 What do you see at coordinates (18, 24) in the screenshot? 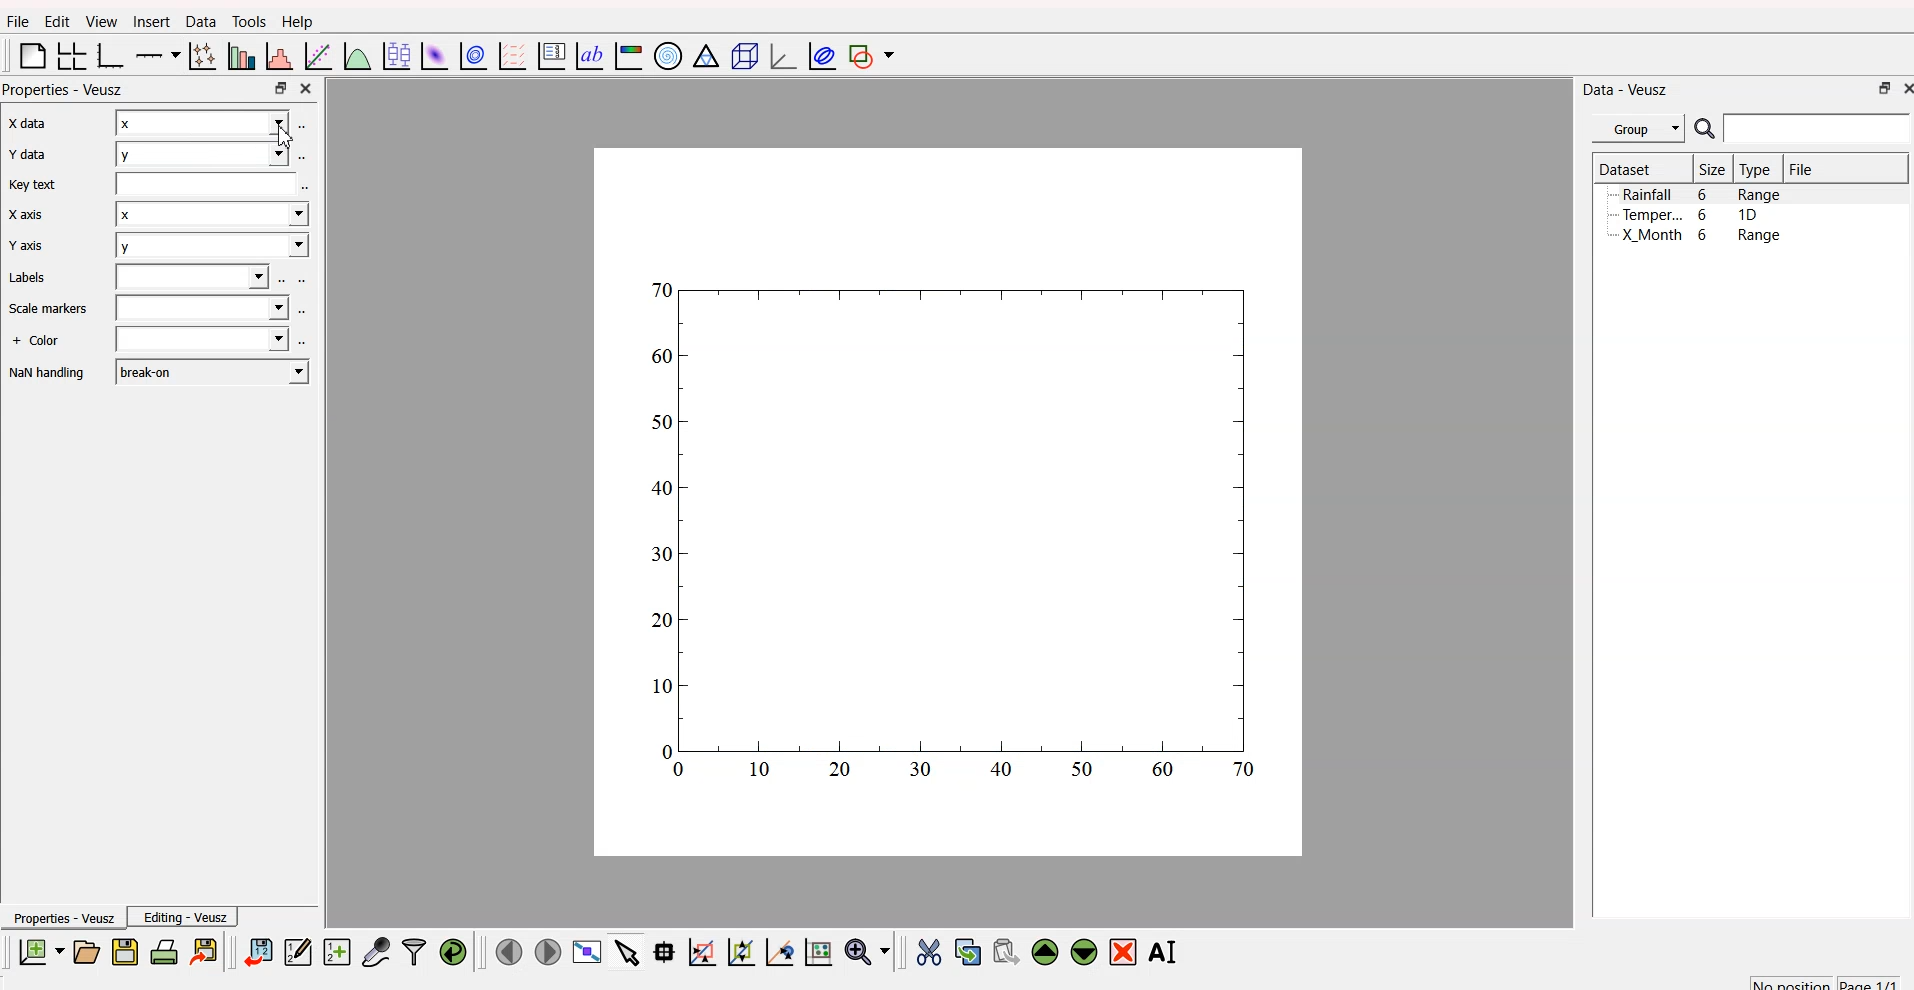
I see `Flle` at bounding box center [18, 24].